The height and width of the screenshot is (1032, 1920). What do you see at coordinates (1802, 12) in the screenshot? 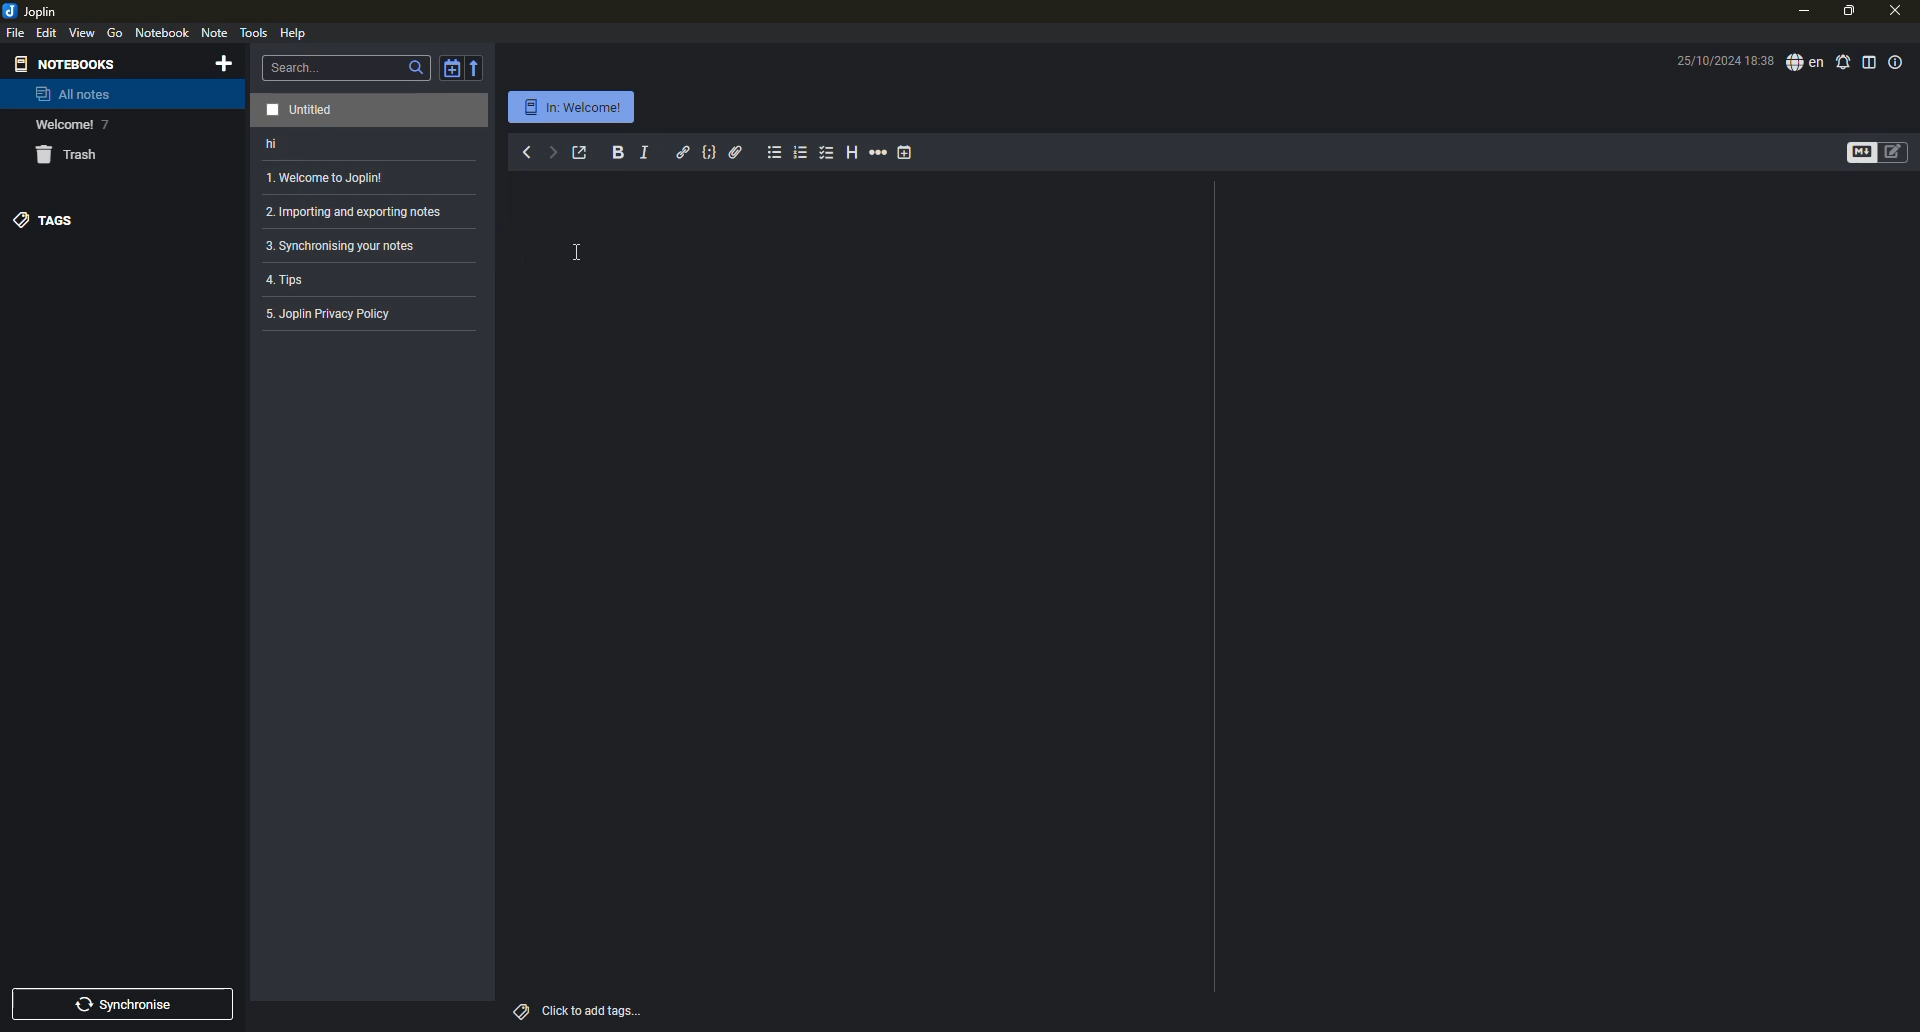
I see `minimize` at bounding box center [1802, 12].